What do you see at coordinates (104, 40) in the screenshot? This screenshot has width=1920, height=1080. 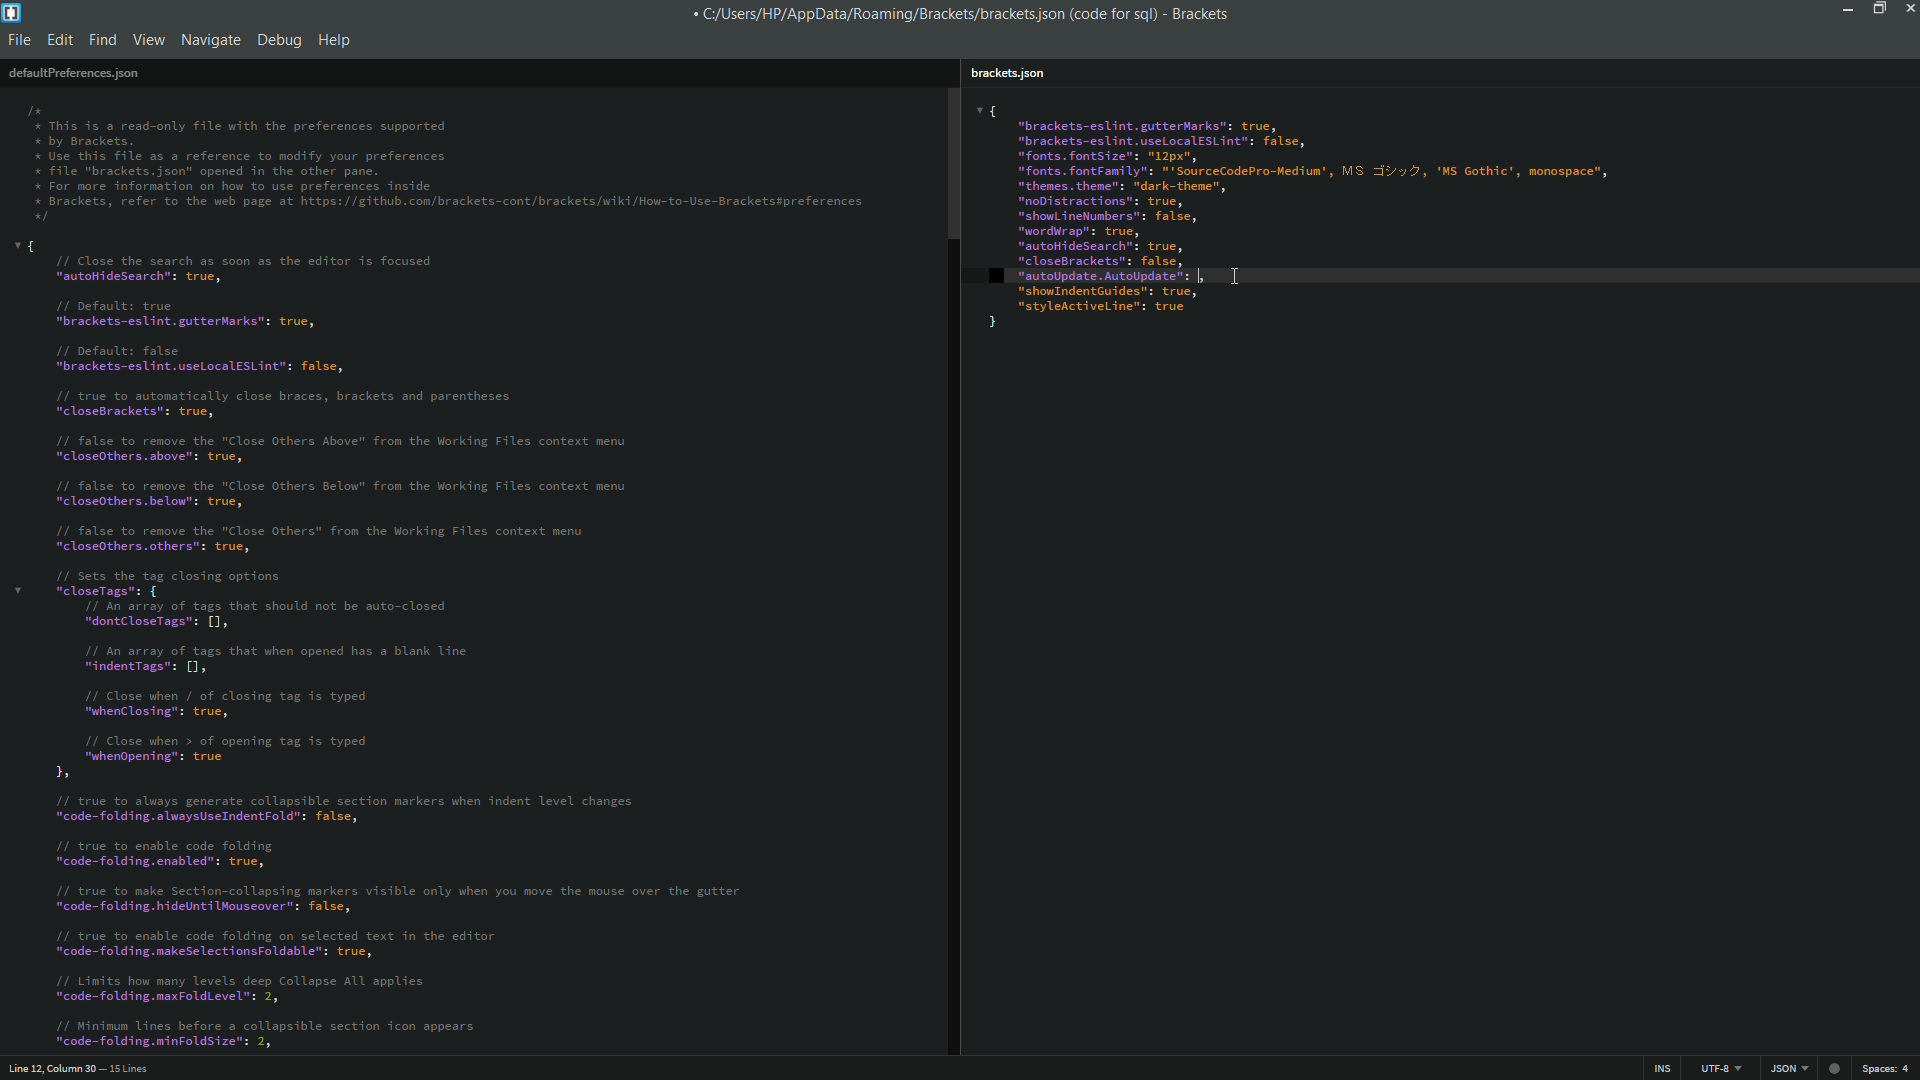 I see `find menu` at bounding box center [104, 40].